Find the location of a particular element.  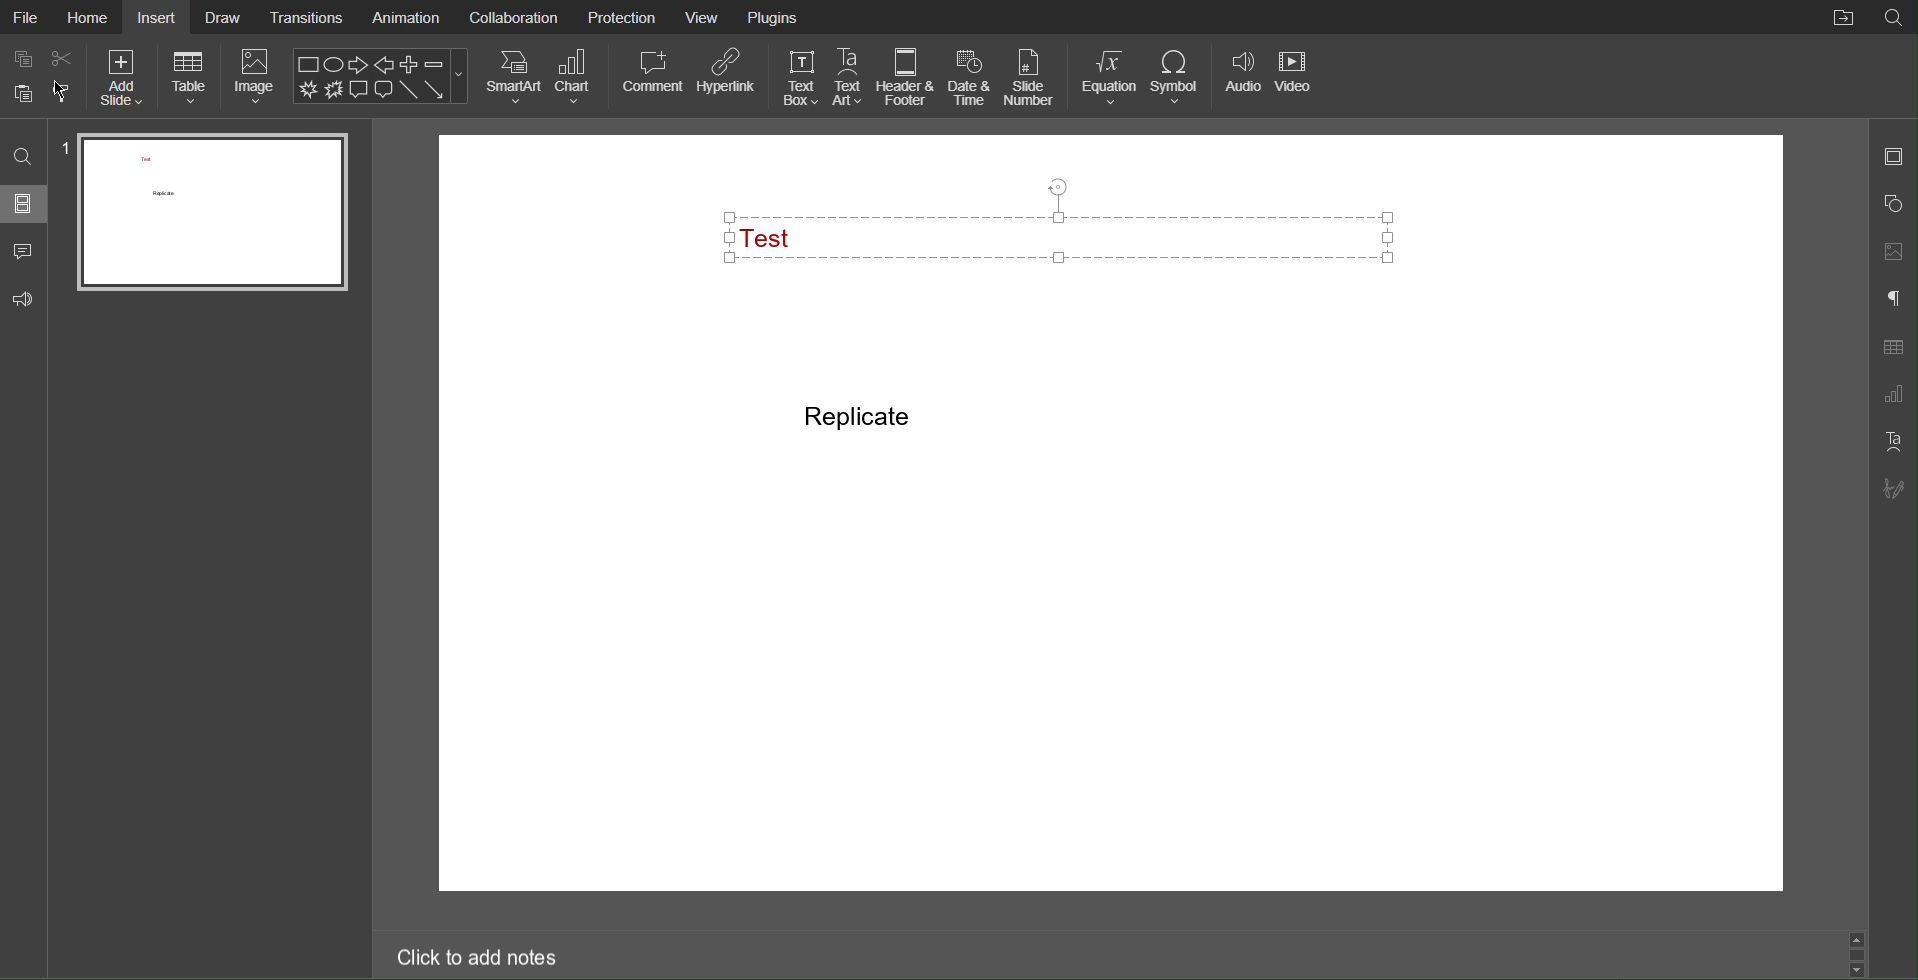

Slide Number is located at coordinates (1027, 77).